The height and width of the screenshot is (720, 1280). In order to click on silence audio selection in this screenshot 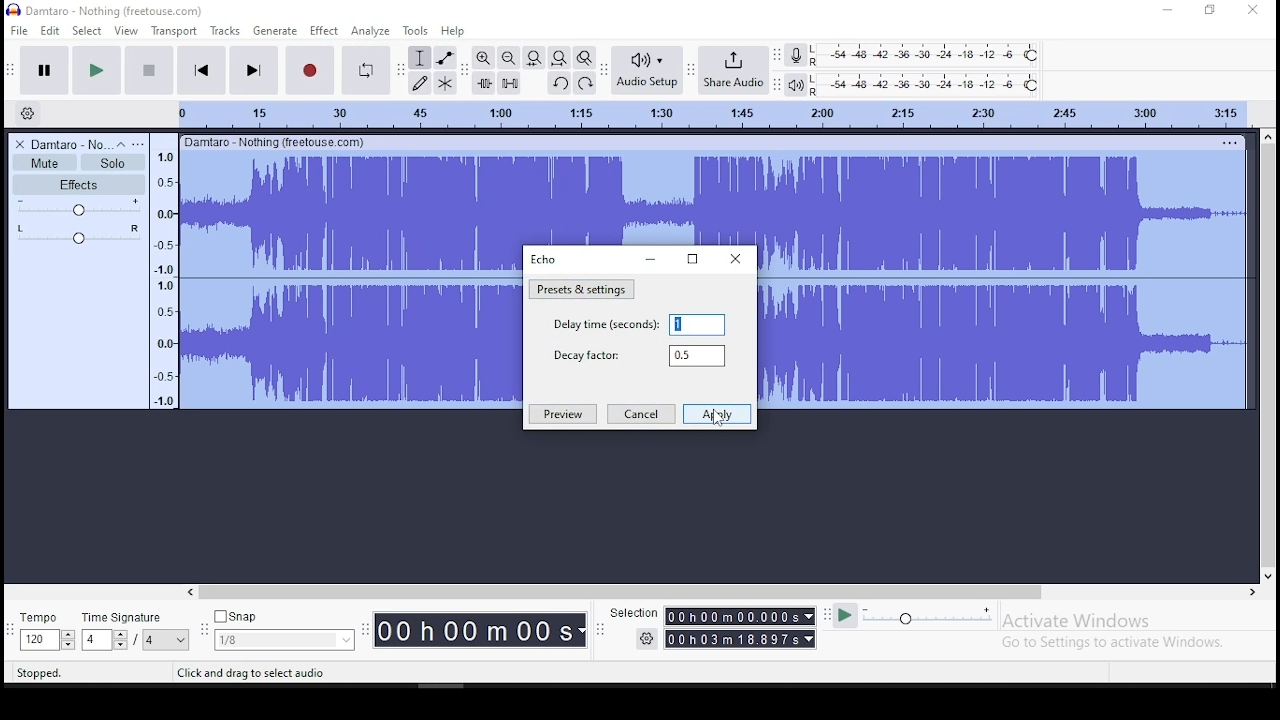, I will do `click(510, 82)`.